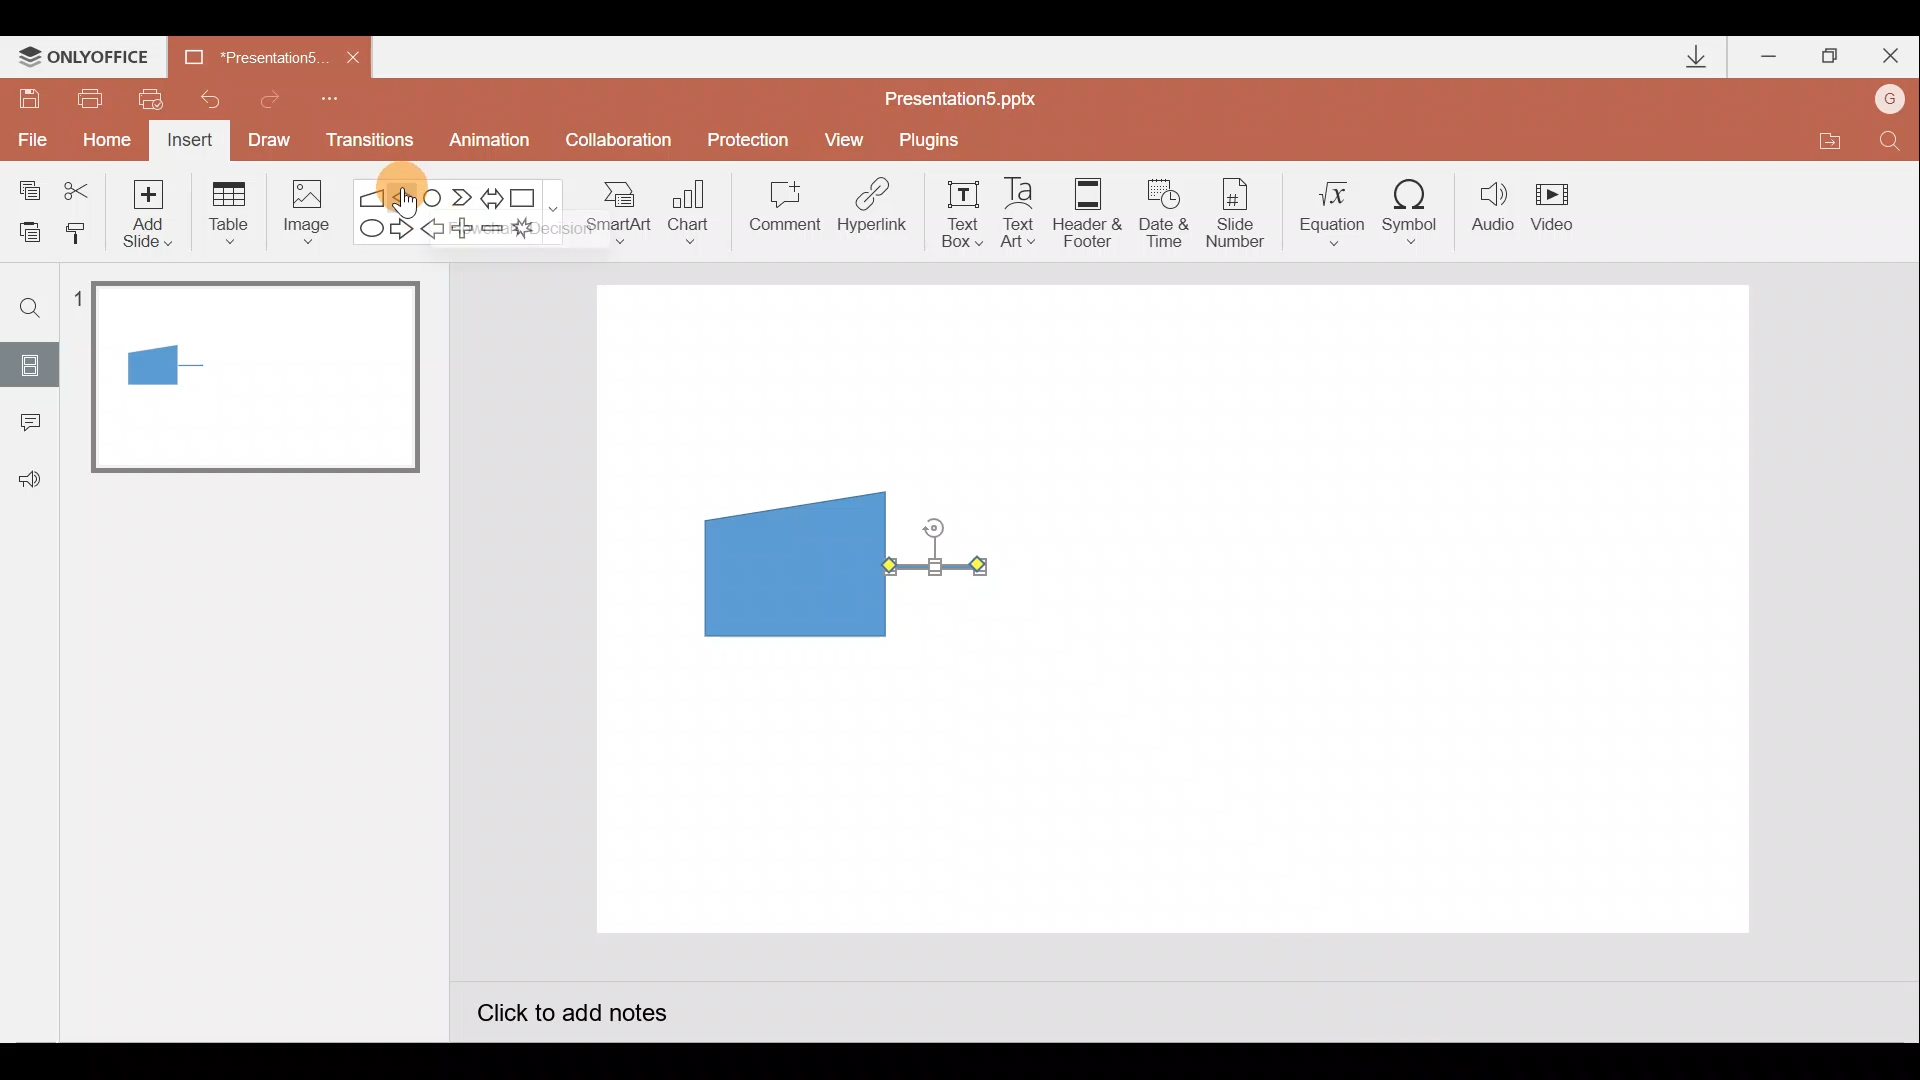  Describe the element at coordinates (494, 232) in the screenshot. I see `Minus` at that location.